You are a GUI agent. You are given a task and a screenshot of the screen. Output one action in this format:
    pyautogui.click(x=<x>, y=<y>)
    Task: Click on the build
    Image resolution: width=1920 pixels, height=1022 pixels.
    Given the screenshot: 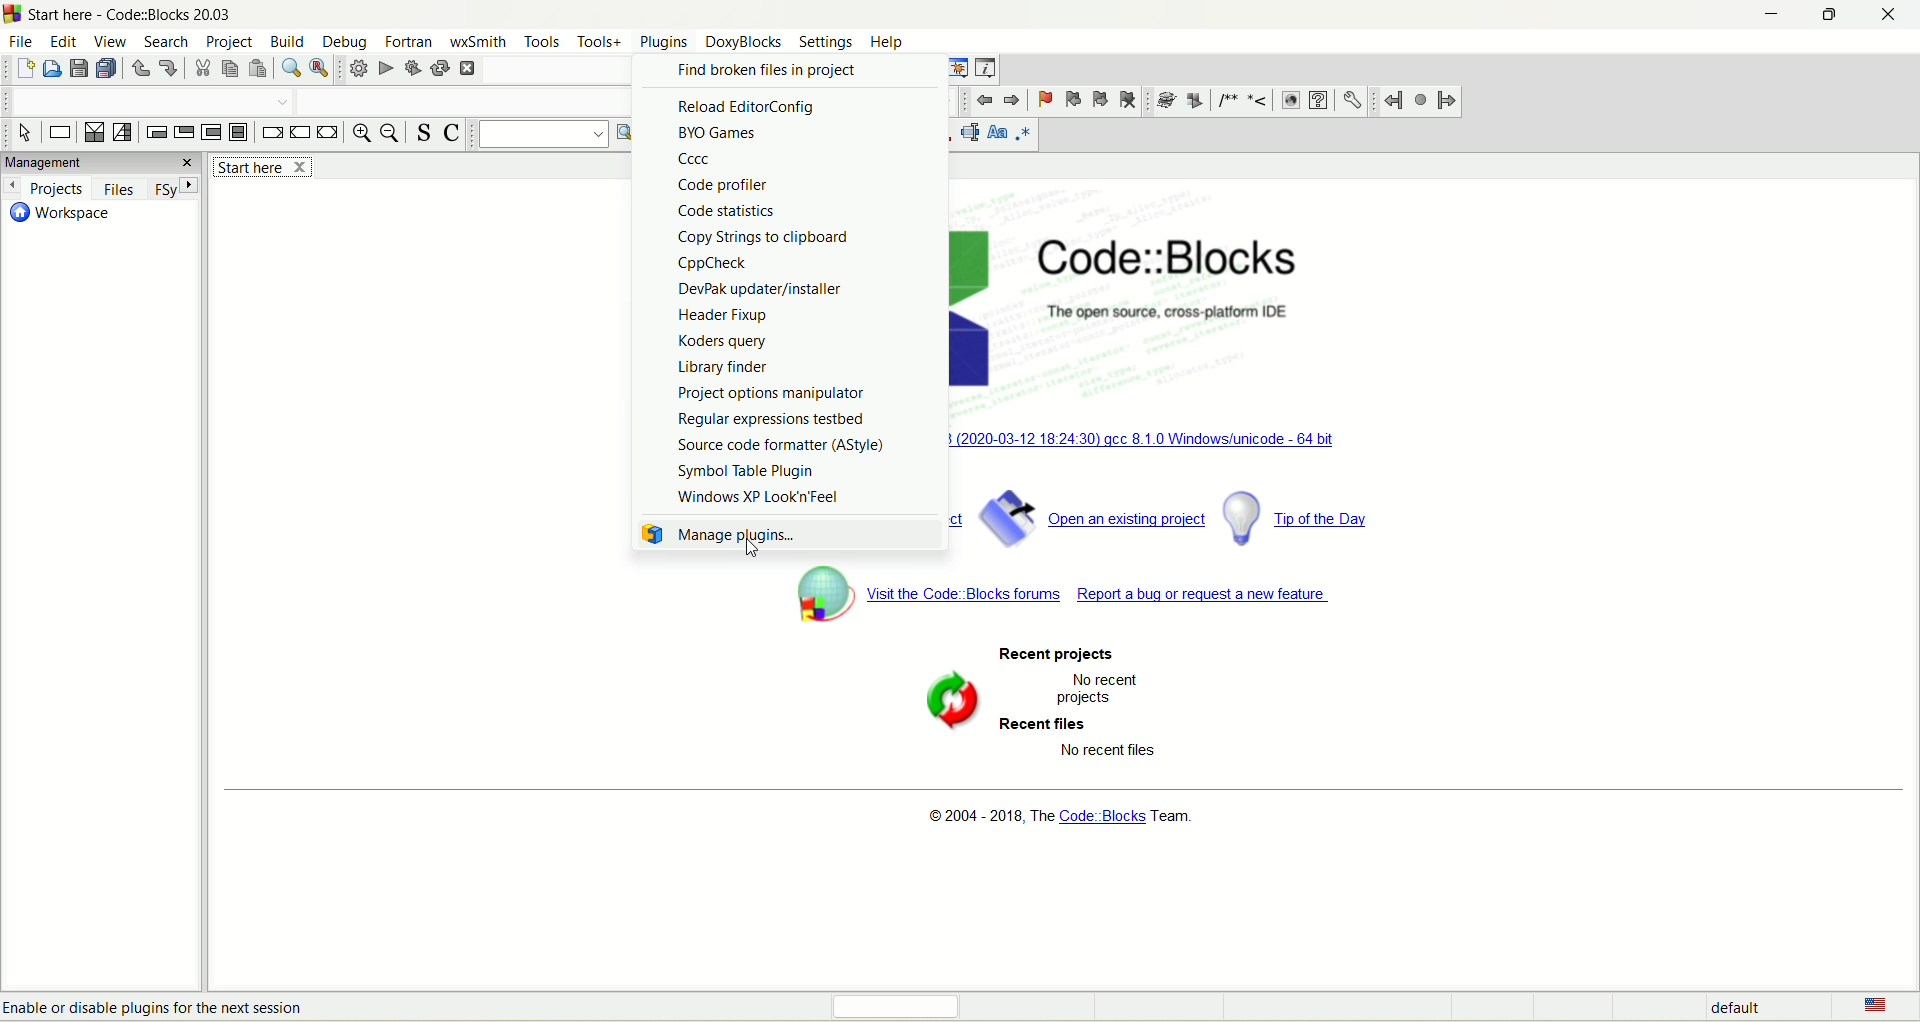 What is the action you would take?
    pyautogui.click(x=286, y=39)
    